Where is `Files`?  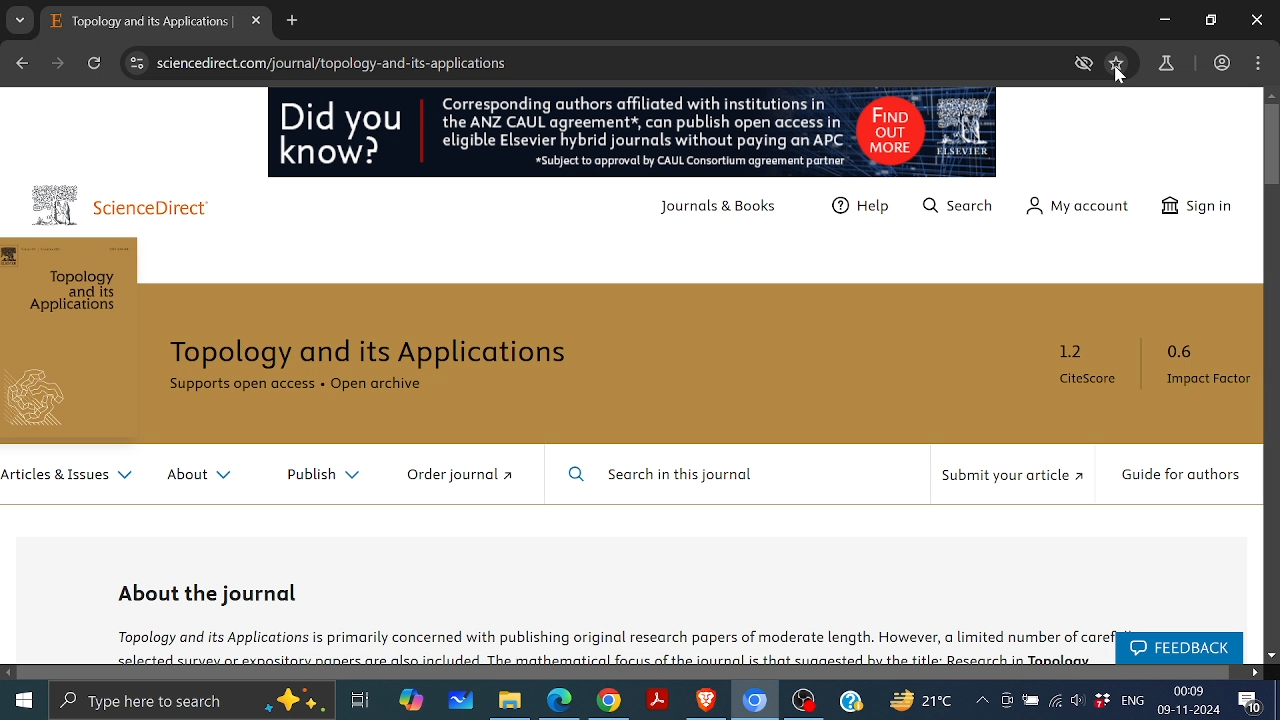
Files is located at coordinates (508, 700).